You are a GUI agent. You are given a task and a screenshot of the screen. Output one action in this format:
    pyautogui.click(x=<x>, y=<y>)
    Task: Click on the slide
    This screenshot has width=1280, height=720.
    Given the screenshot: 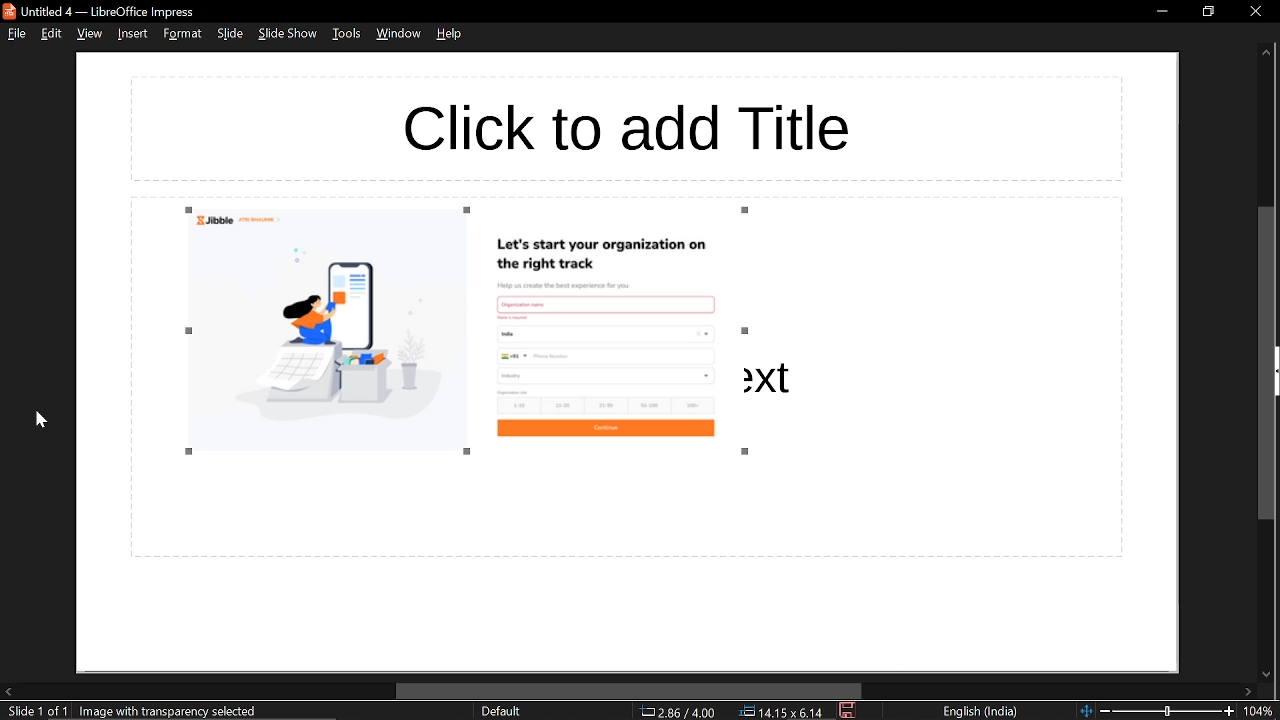 What is the action you would take?
    pyautogui.click(x=230, y=34)
    